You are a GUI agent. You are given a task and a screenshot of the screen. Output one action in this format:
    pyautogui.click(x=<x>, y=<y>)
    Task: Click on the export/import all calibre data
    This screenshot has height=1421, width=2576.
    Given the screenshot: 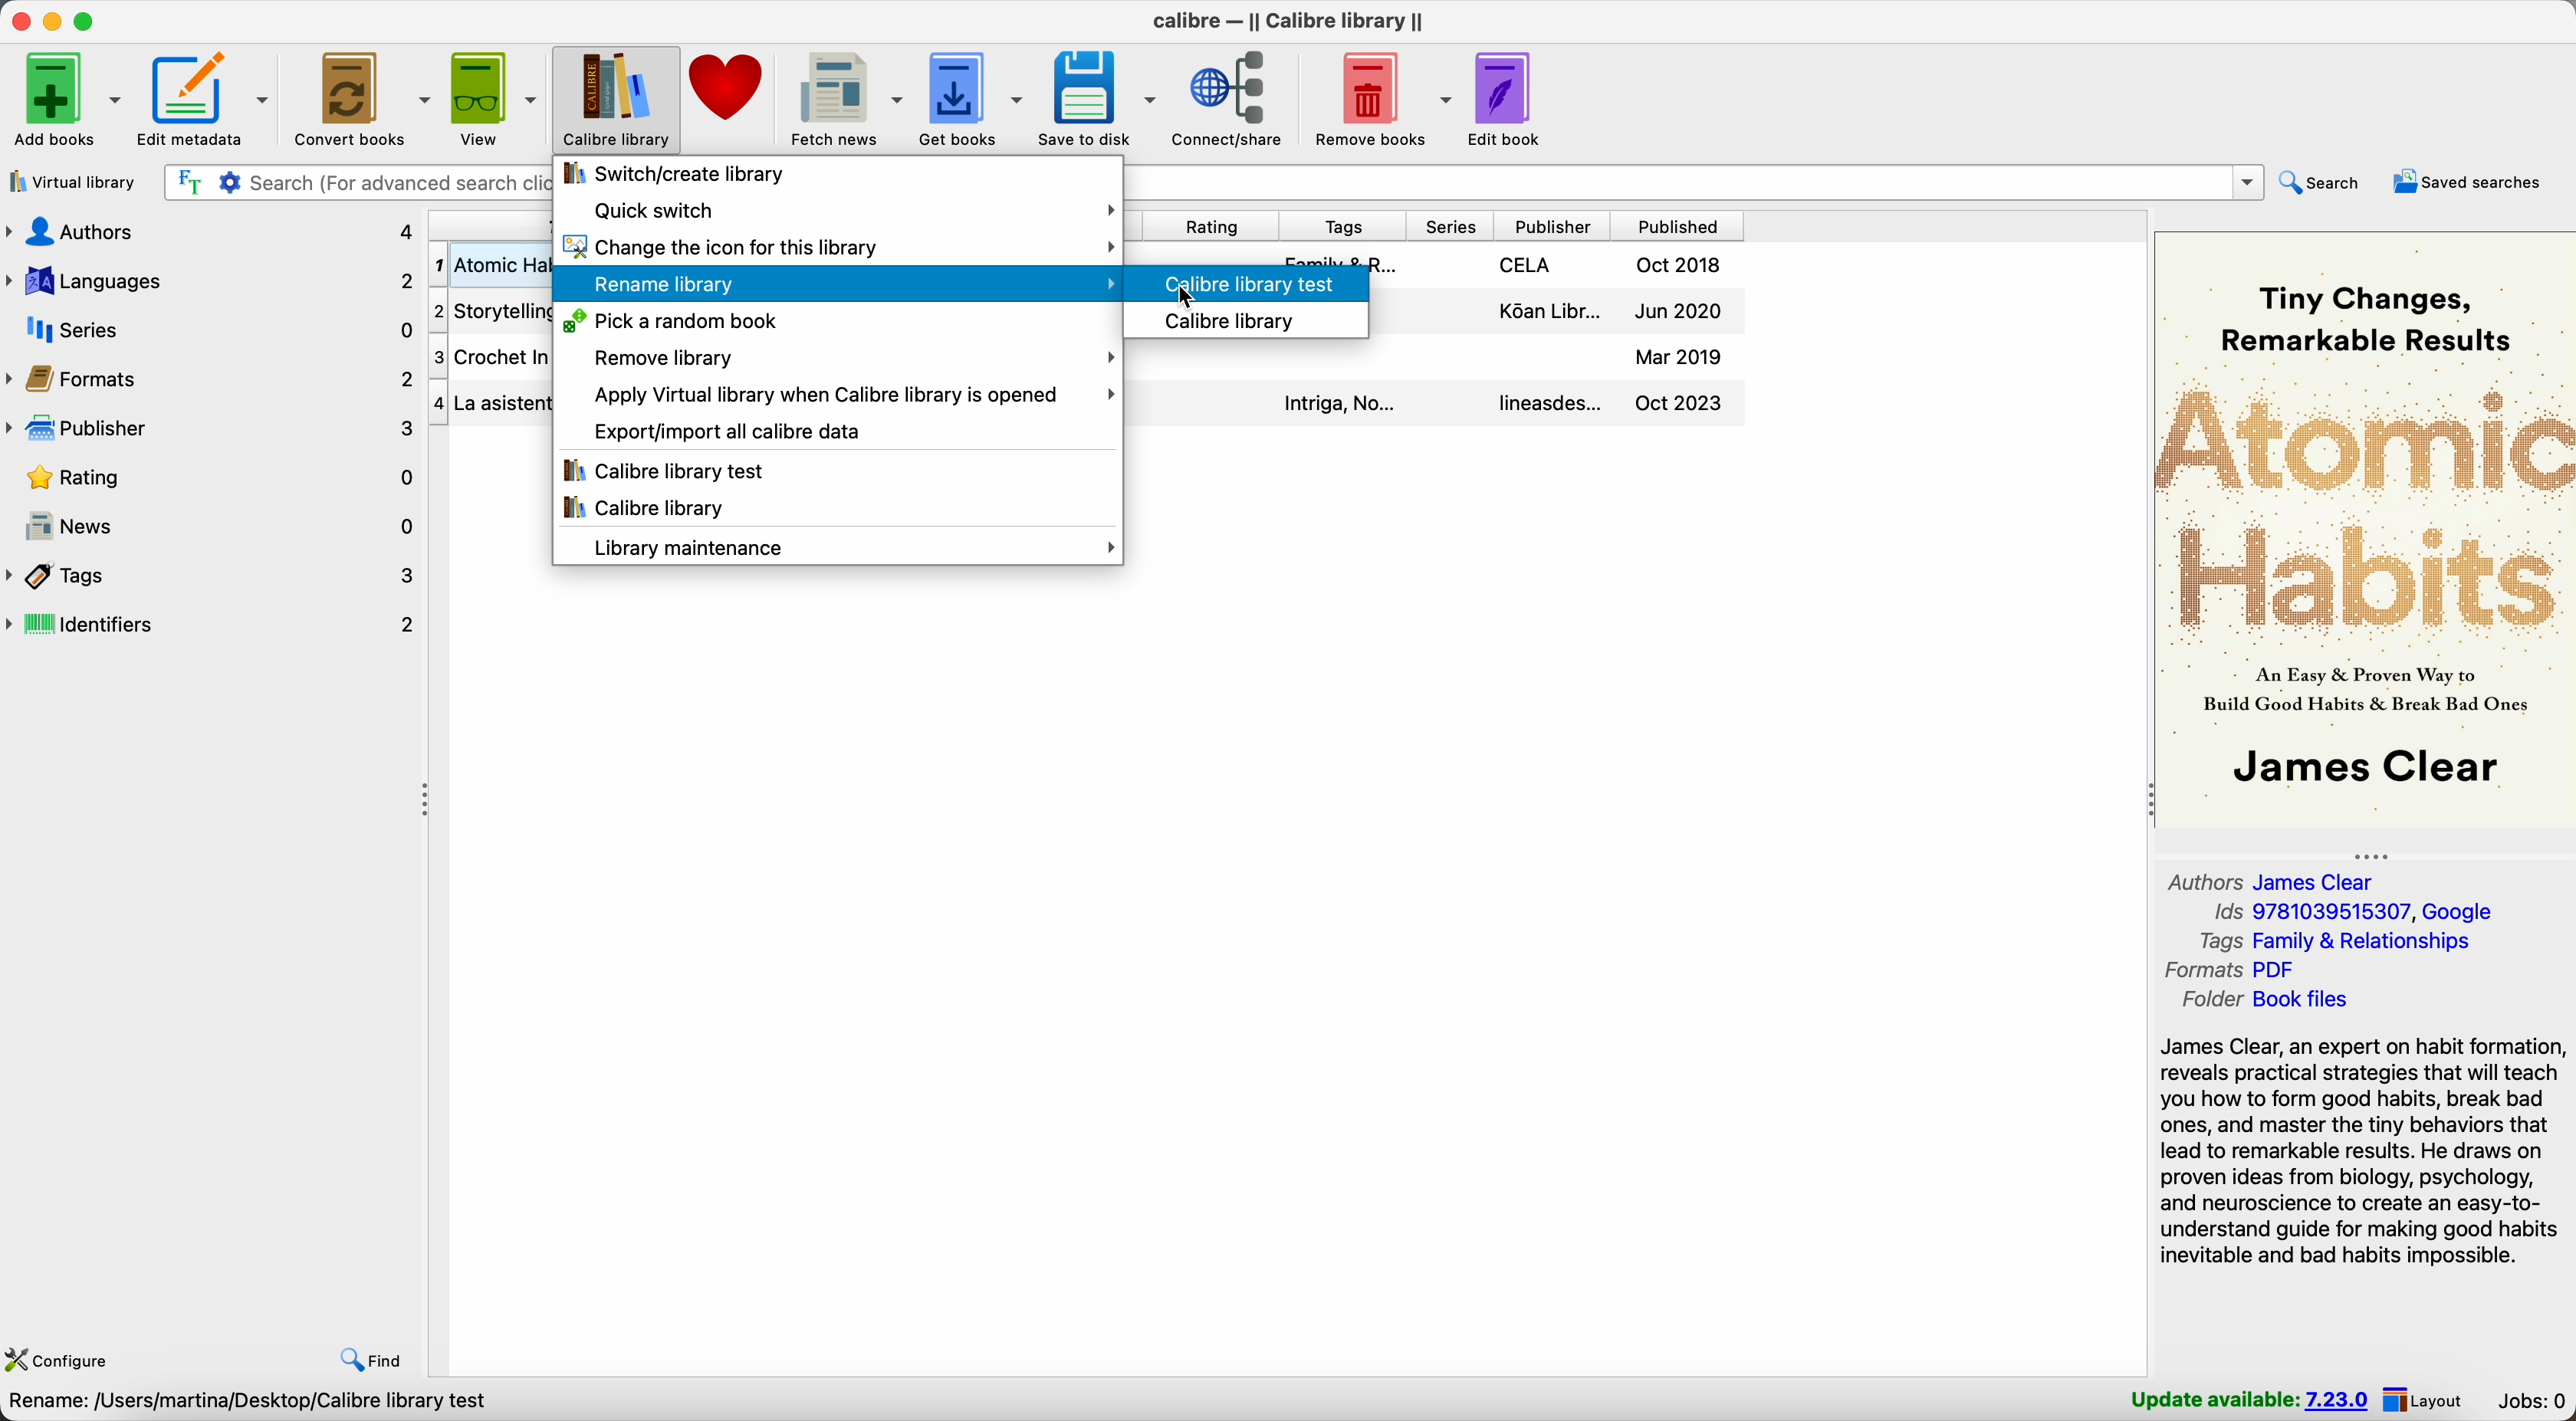 What is the action you would take?
    pyautogui.click(x=724, y=429)
    